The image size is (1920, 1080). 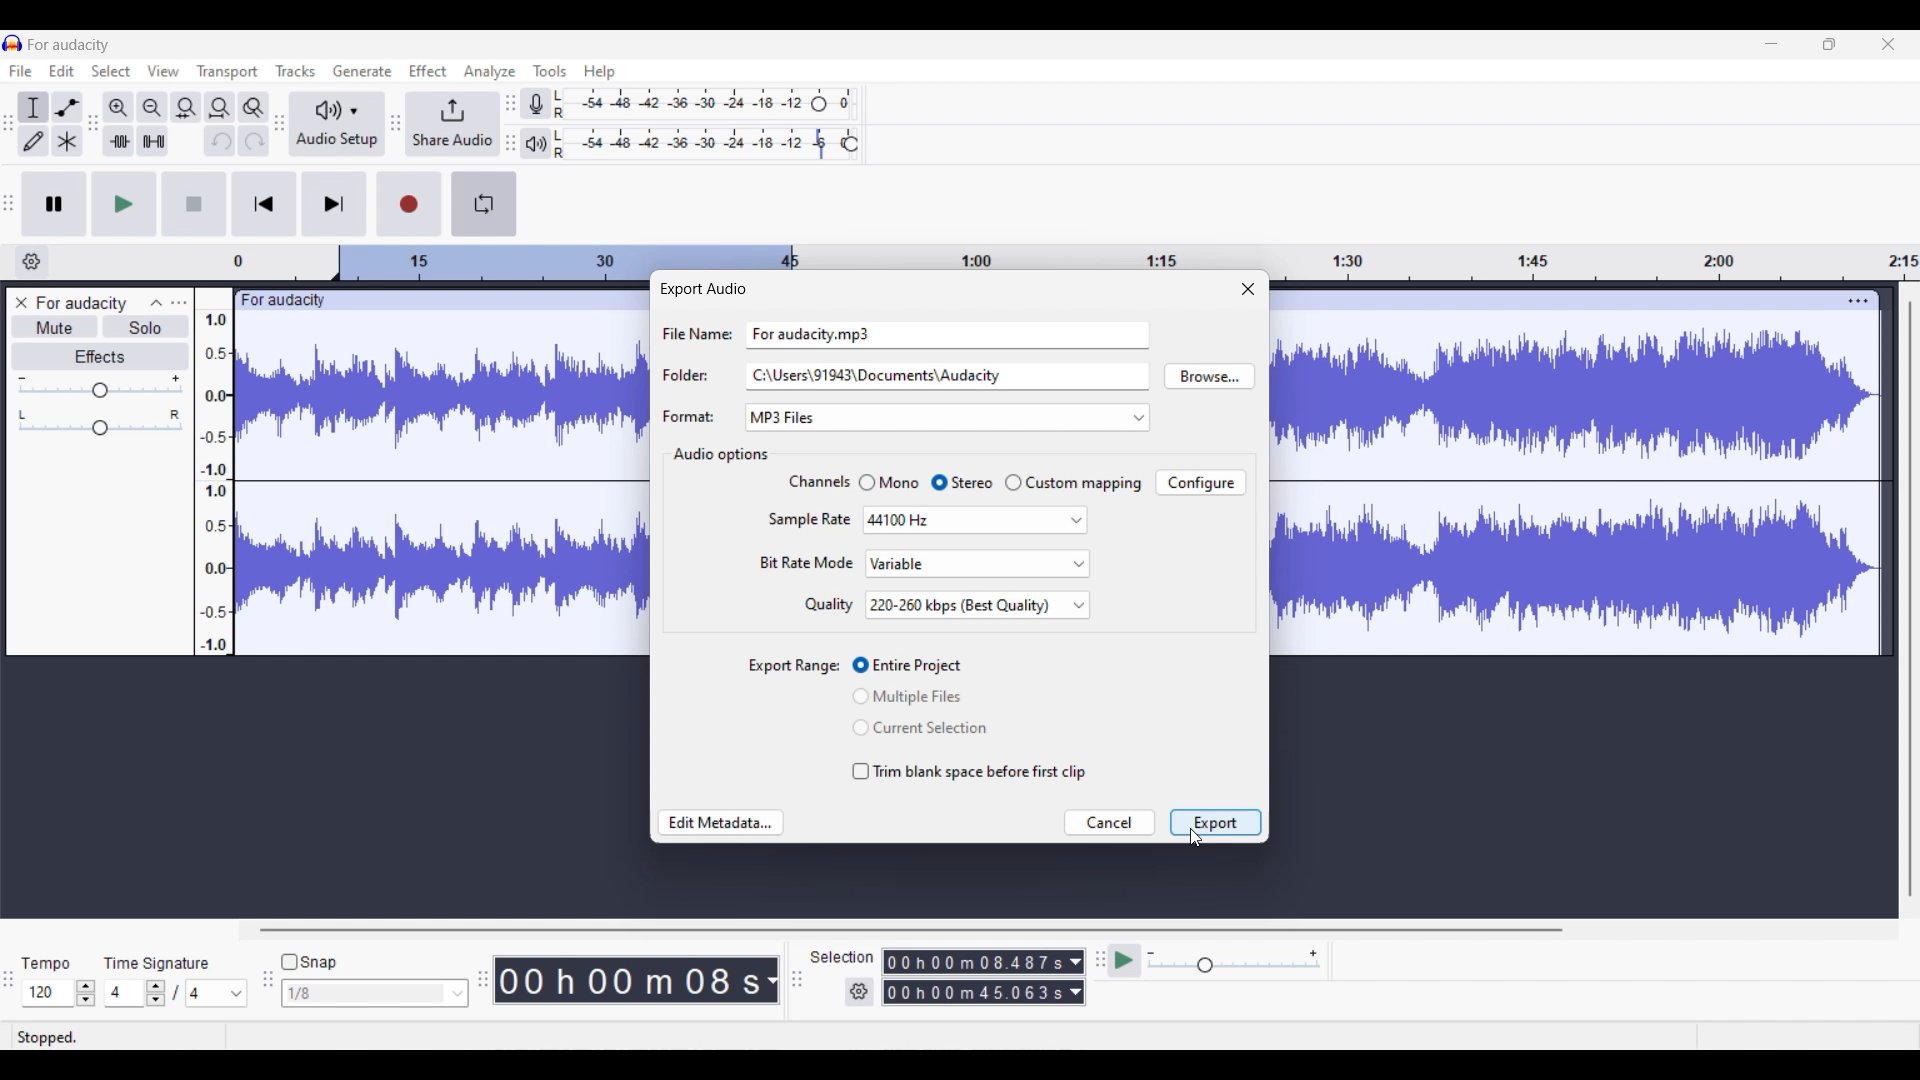 What do you see at coordinates (1073, 483) in the screenshot?
I see `Toggle for Custom mapping` at bounding box center [1073, 483].